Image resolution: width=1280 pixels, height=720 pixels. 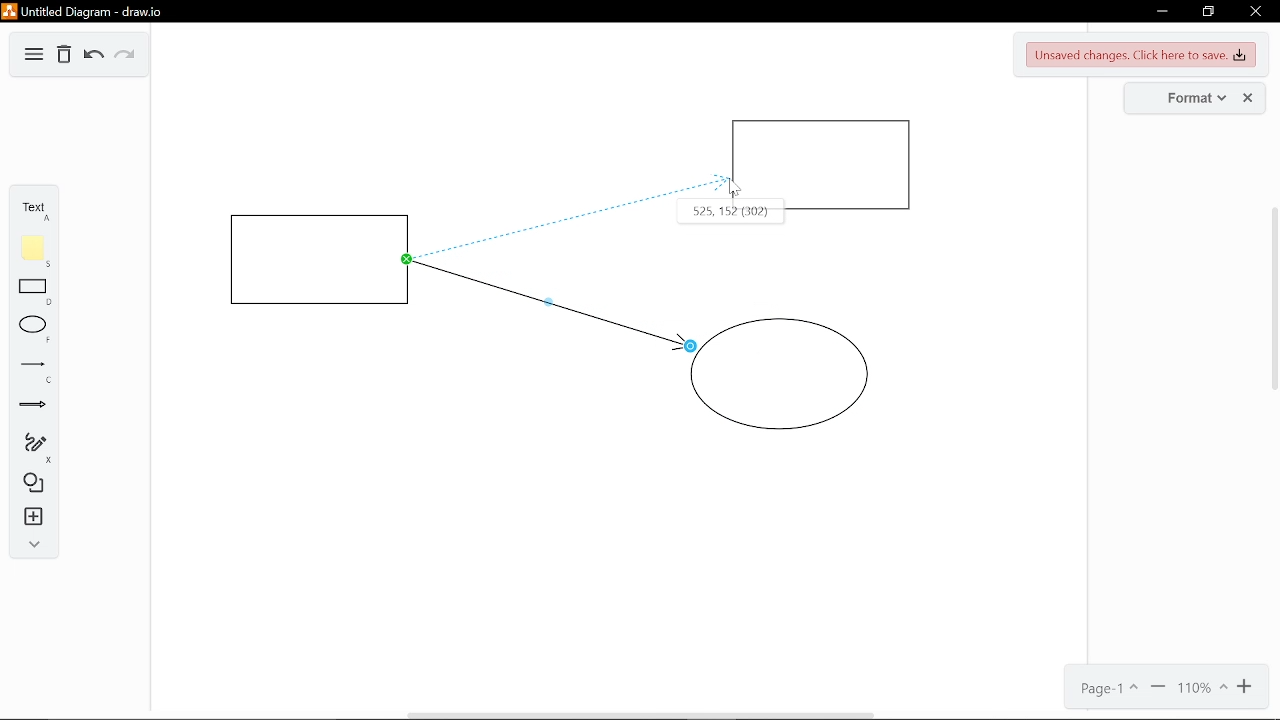 What do you see at coordinates (552, 304) in the screenshot?
I see `connector line` at bounding box center [552, 304].